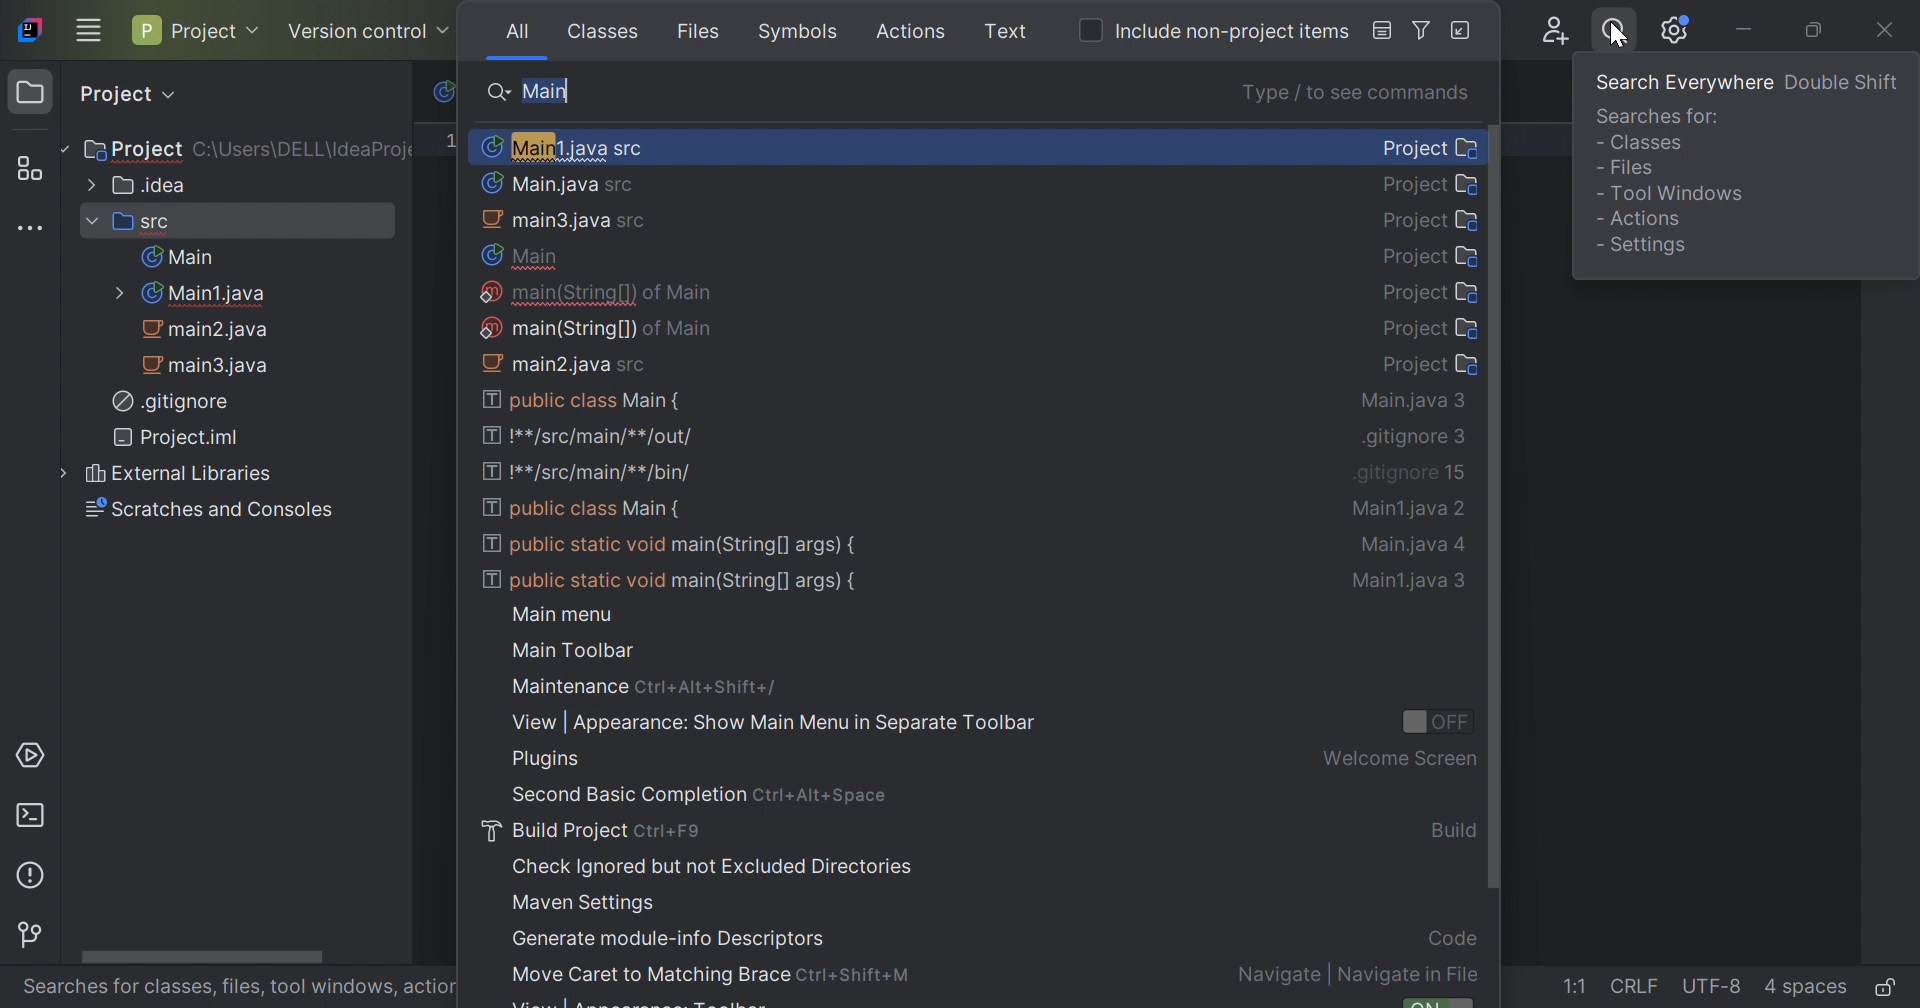  Describe the element at coordinates (858, 977) in the screenshot. I see `Ctrl+Shift+M` at that location.